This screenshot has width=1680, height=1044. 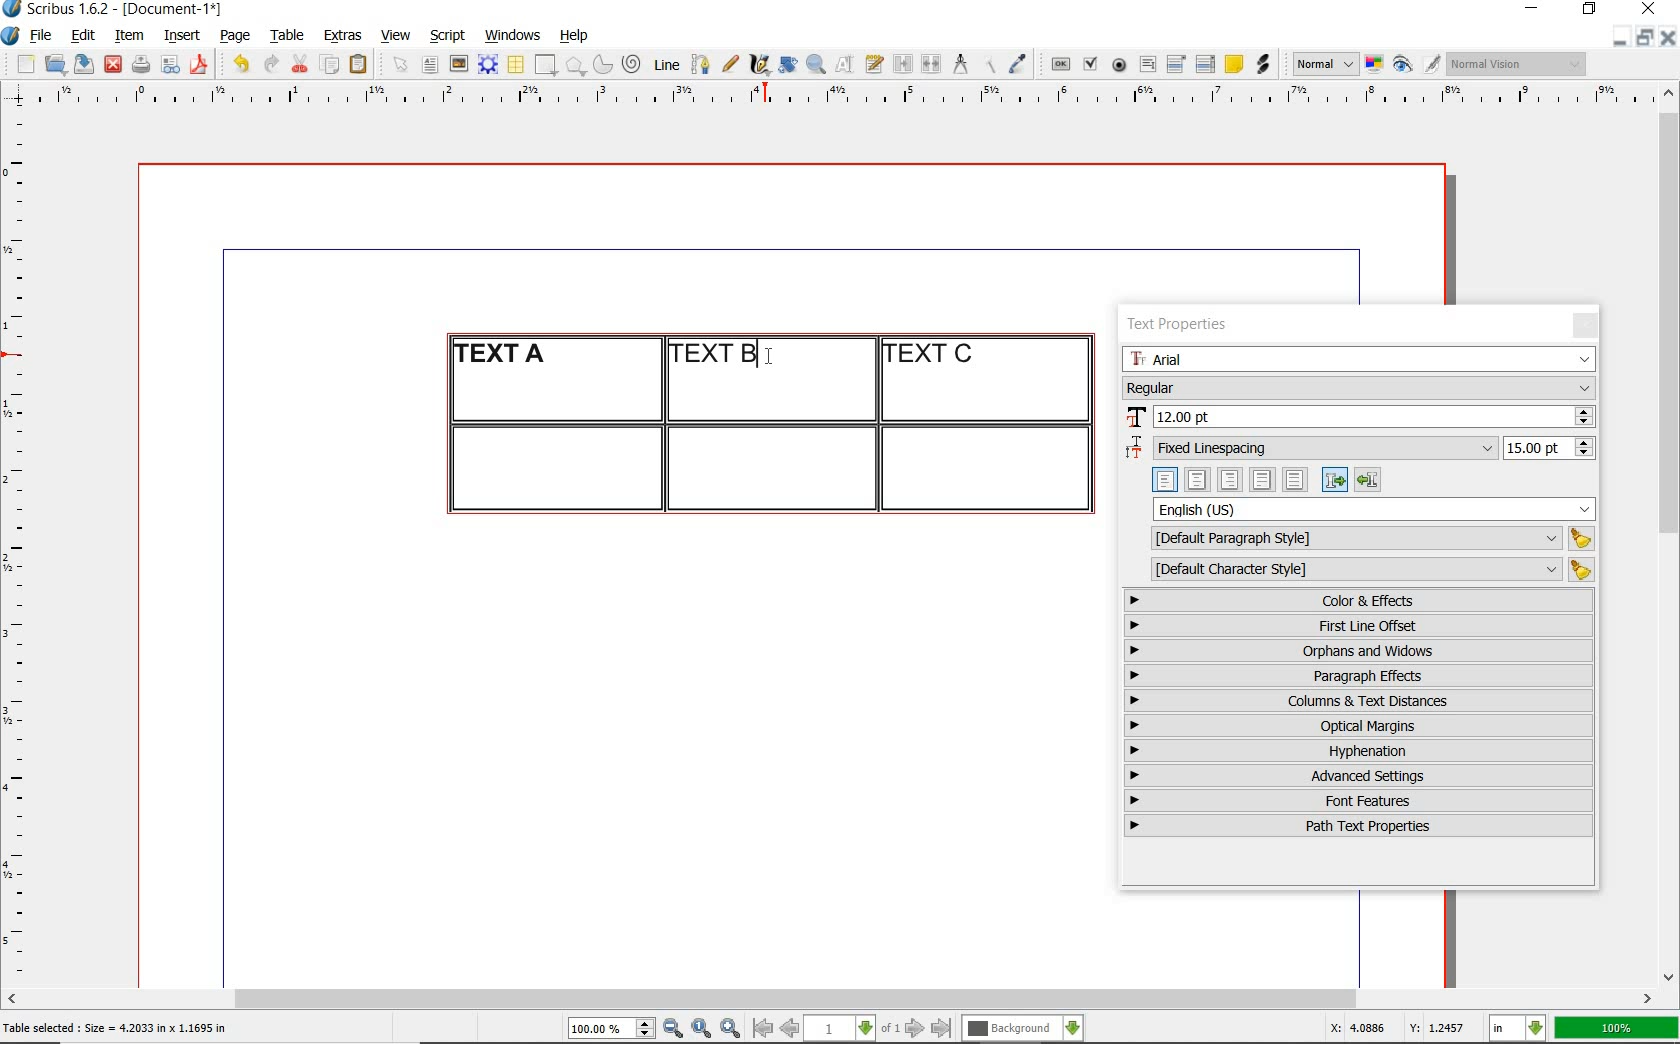 I want to click on insert, so click(x=182, y=36).